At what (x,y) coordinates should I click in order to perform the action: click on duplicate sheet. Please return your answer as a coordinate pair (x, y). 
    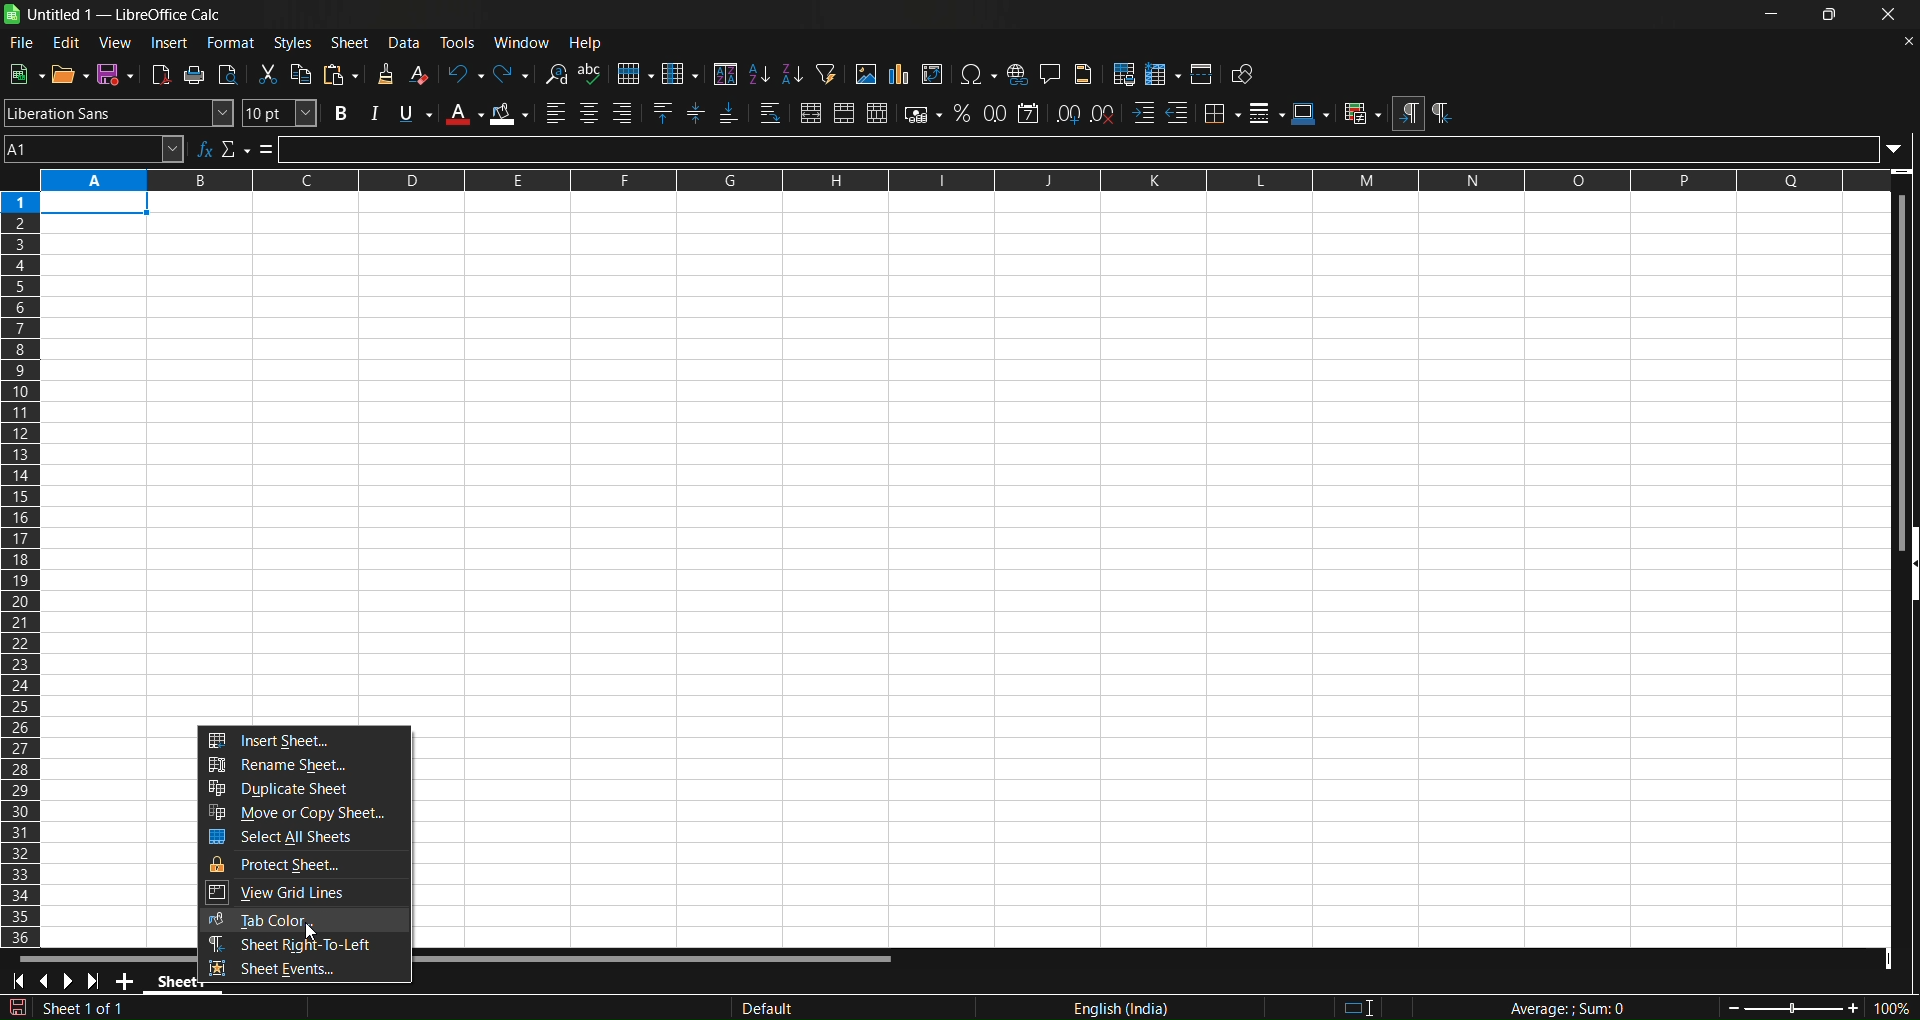
    Looking at the image, I should click on (306, 790).